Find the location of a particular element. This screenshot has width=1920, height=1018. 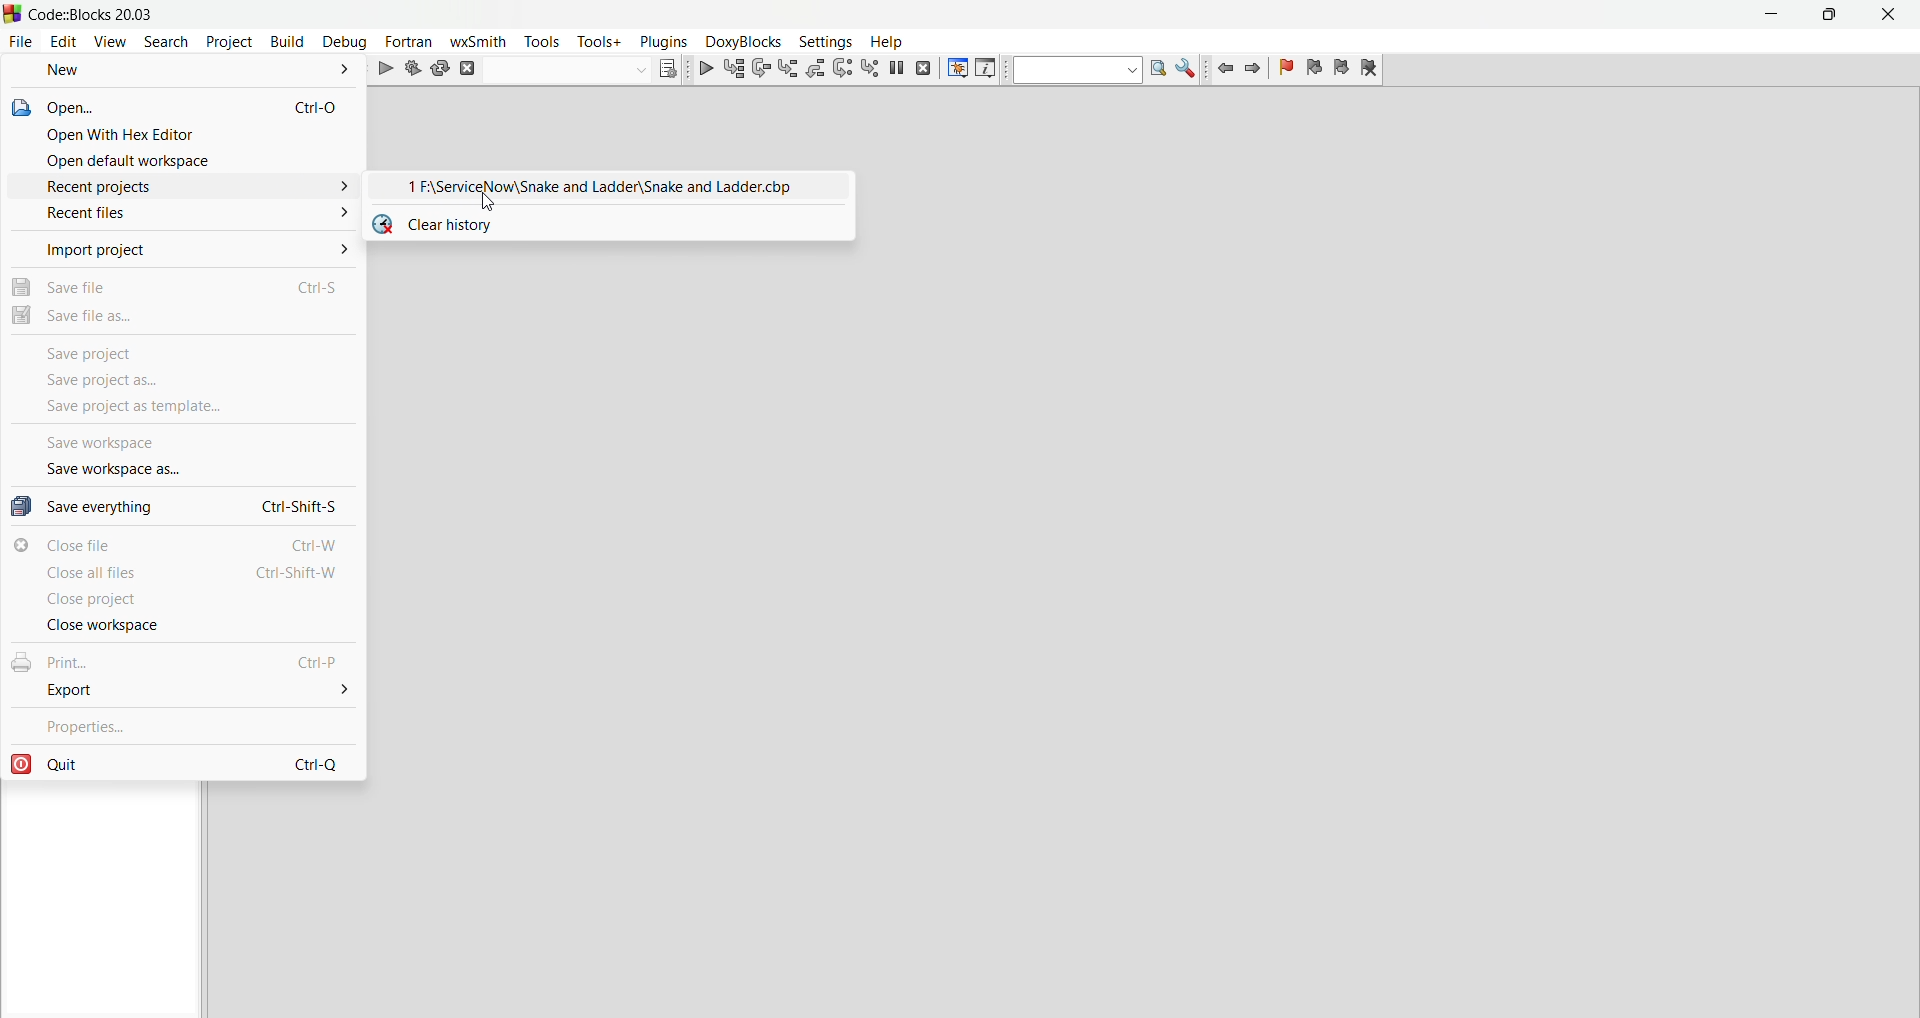

1 FA\ServiceNow\Snake and Ladder\Snake and Ladder.cop is located at coordinates (612, 184).